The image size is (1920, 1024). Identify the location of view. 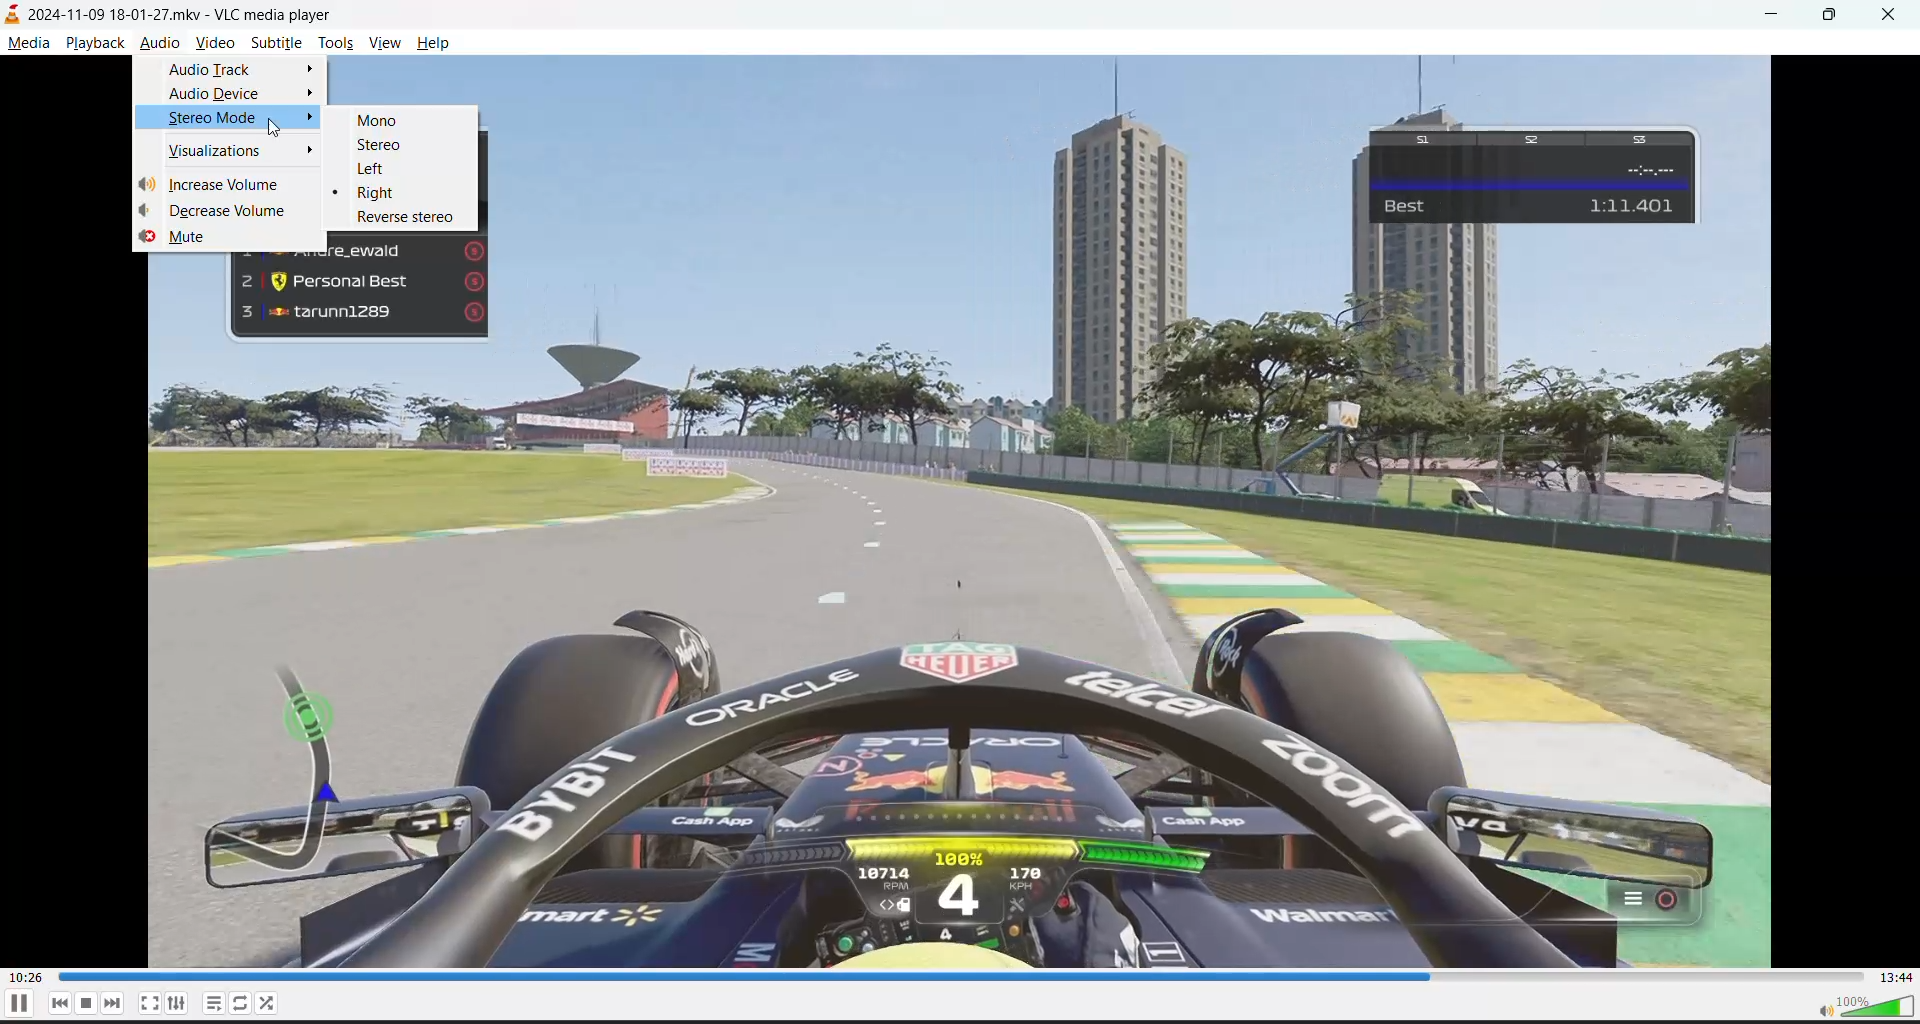
(384, 44).